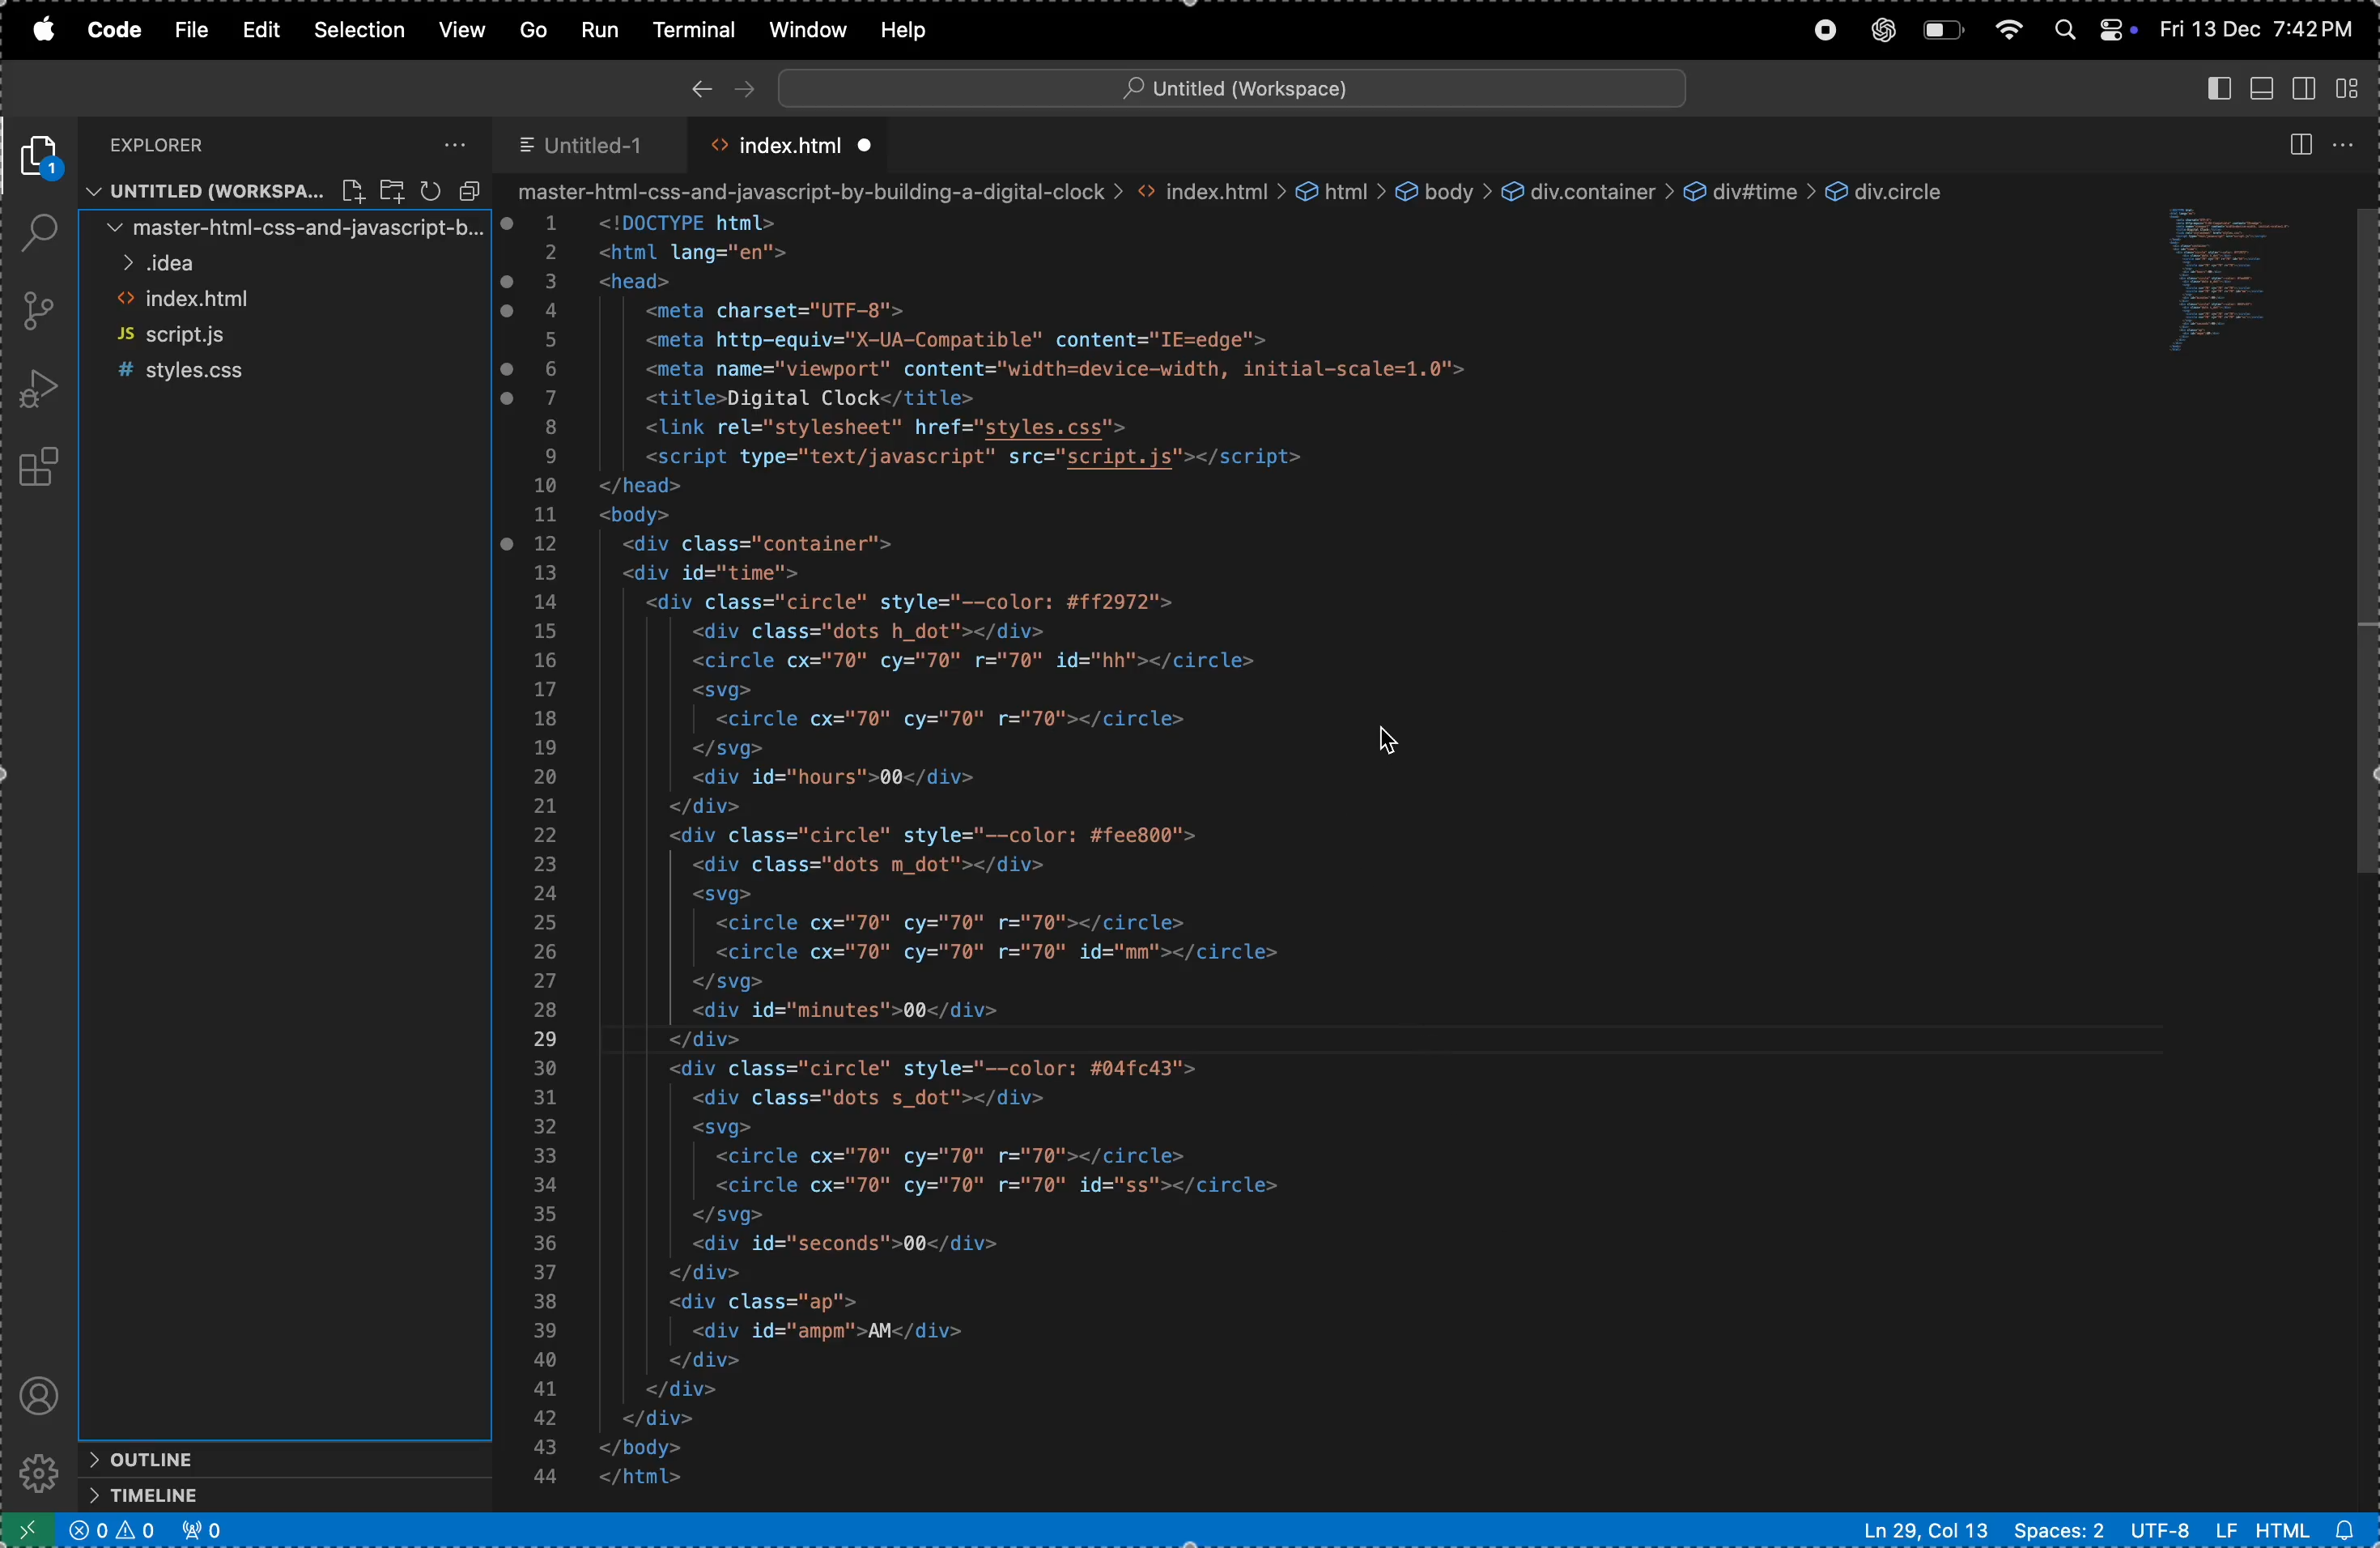 This screenshot has height=1548, width=2380. What do you see at coordinates (537, 29) in the screenshot?
I see `Go` at bounding box center [537, 29].